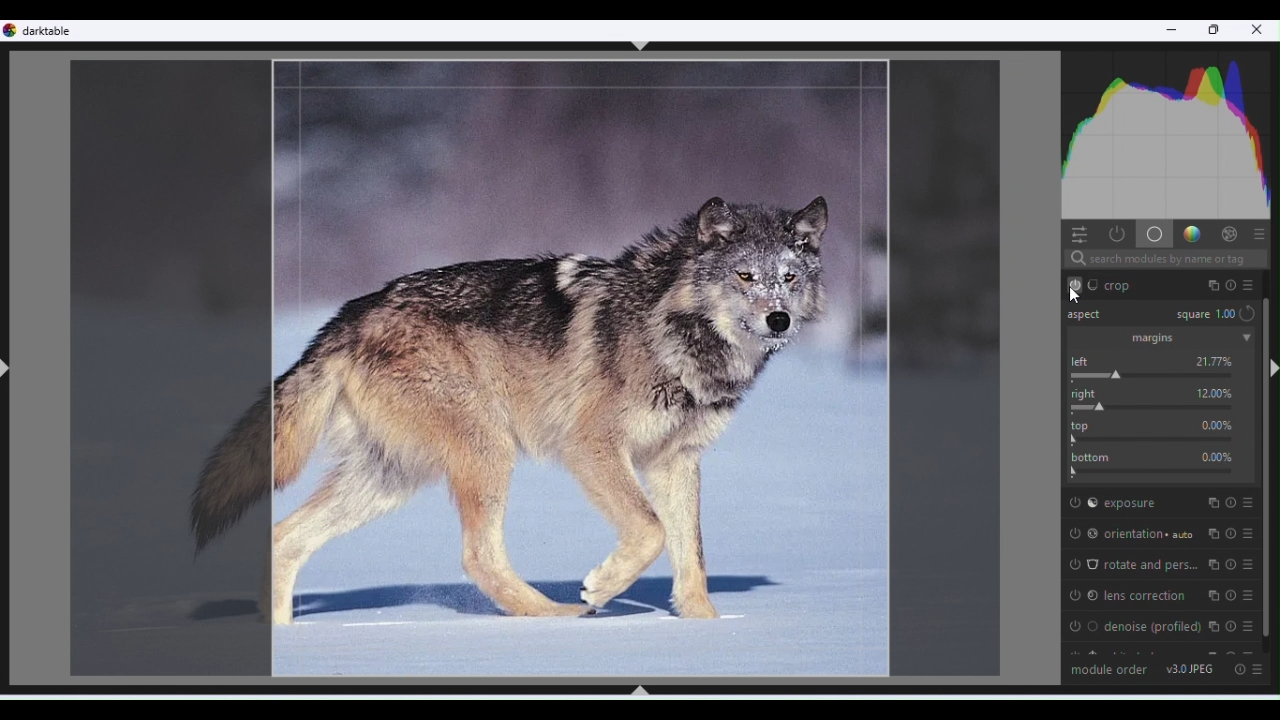 The image size is (1280, 720). Describe the element at coordinates (1216, 31) in the screenshot. I see `Restore` at that location.